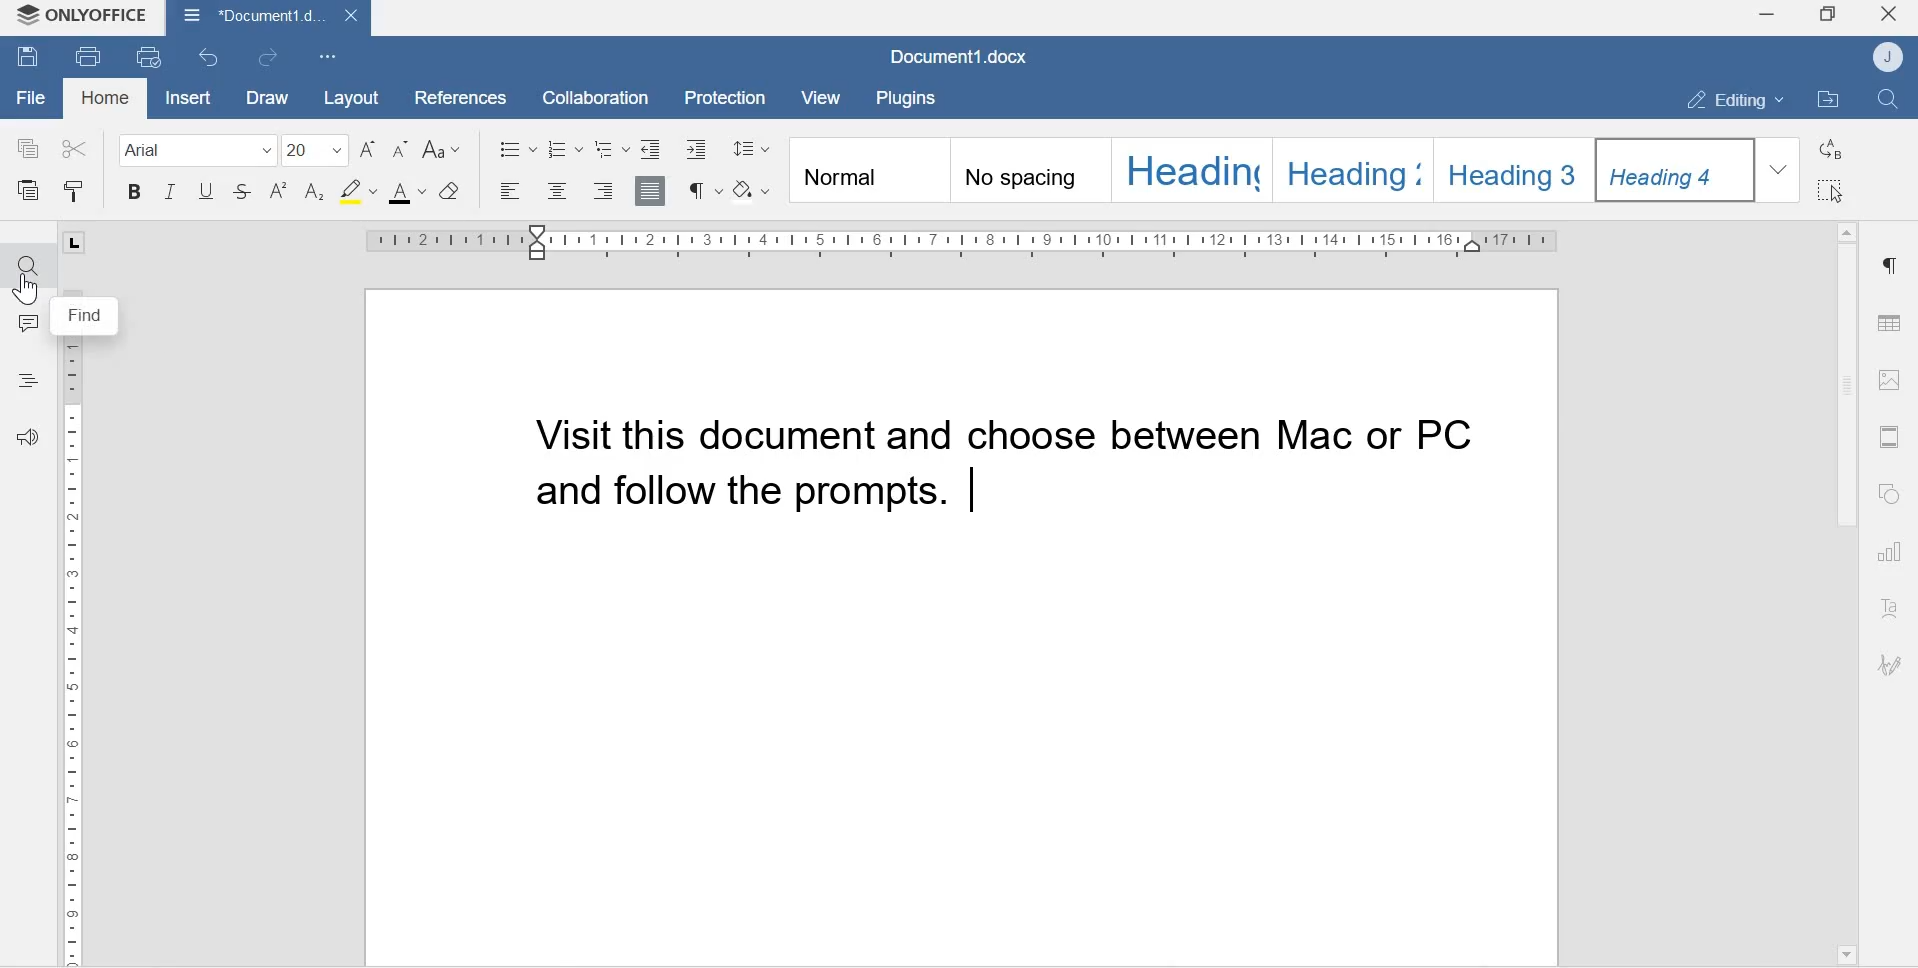 This screenshot has width=1918, height=968. What do you see at coordinates (1889, 266) in the screenshot?
I see `Paragraph settings` at bounding box center [1889, 266].